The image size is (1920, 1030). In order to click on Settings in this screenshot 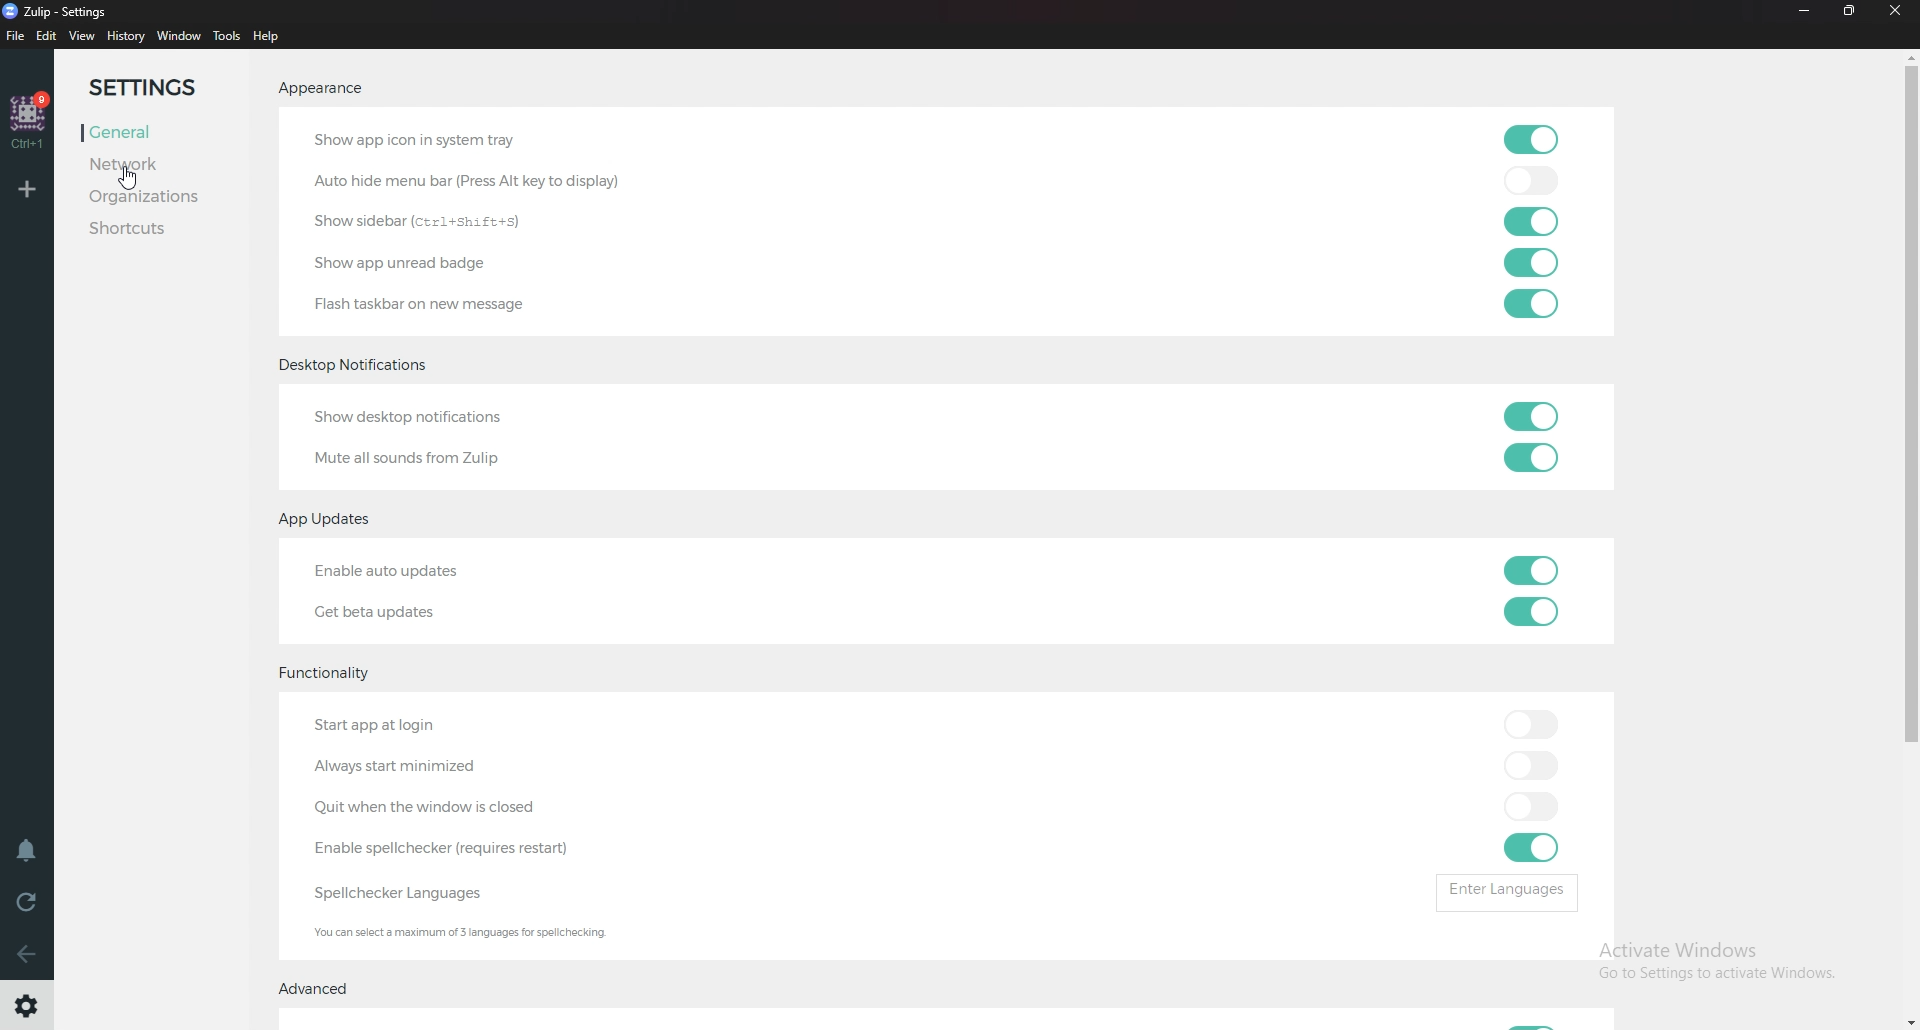, I will do `click(163, 89)`.